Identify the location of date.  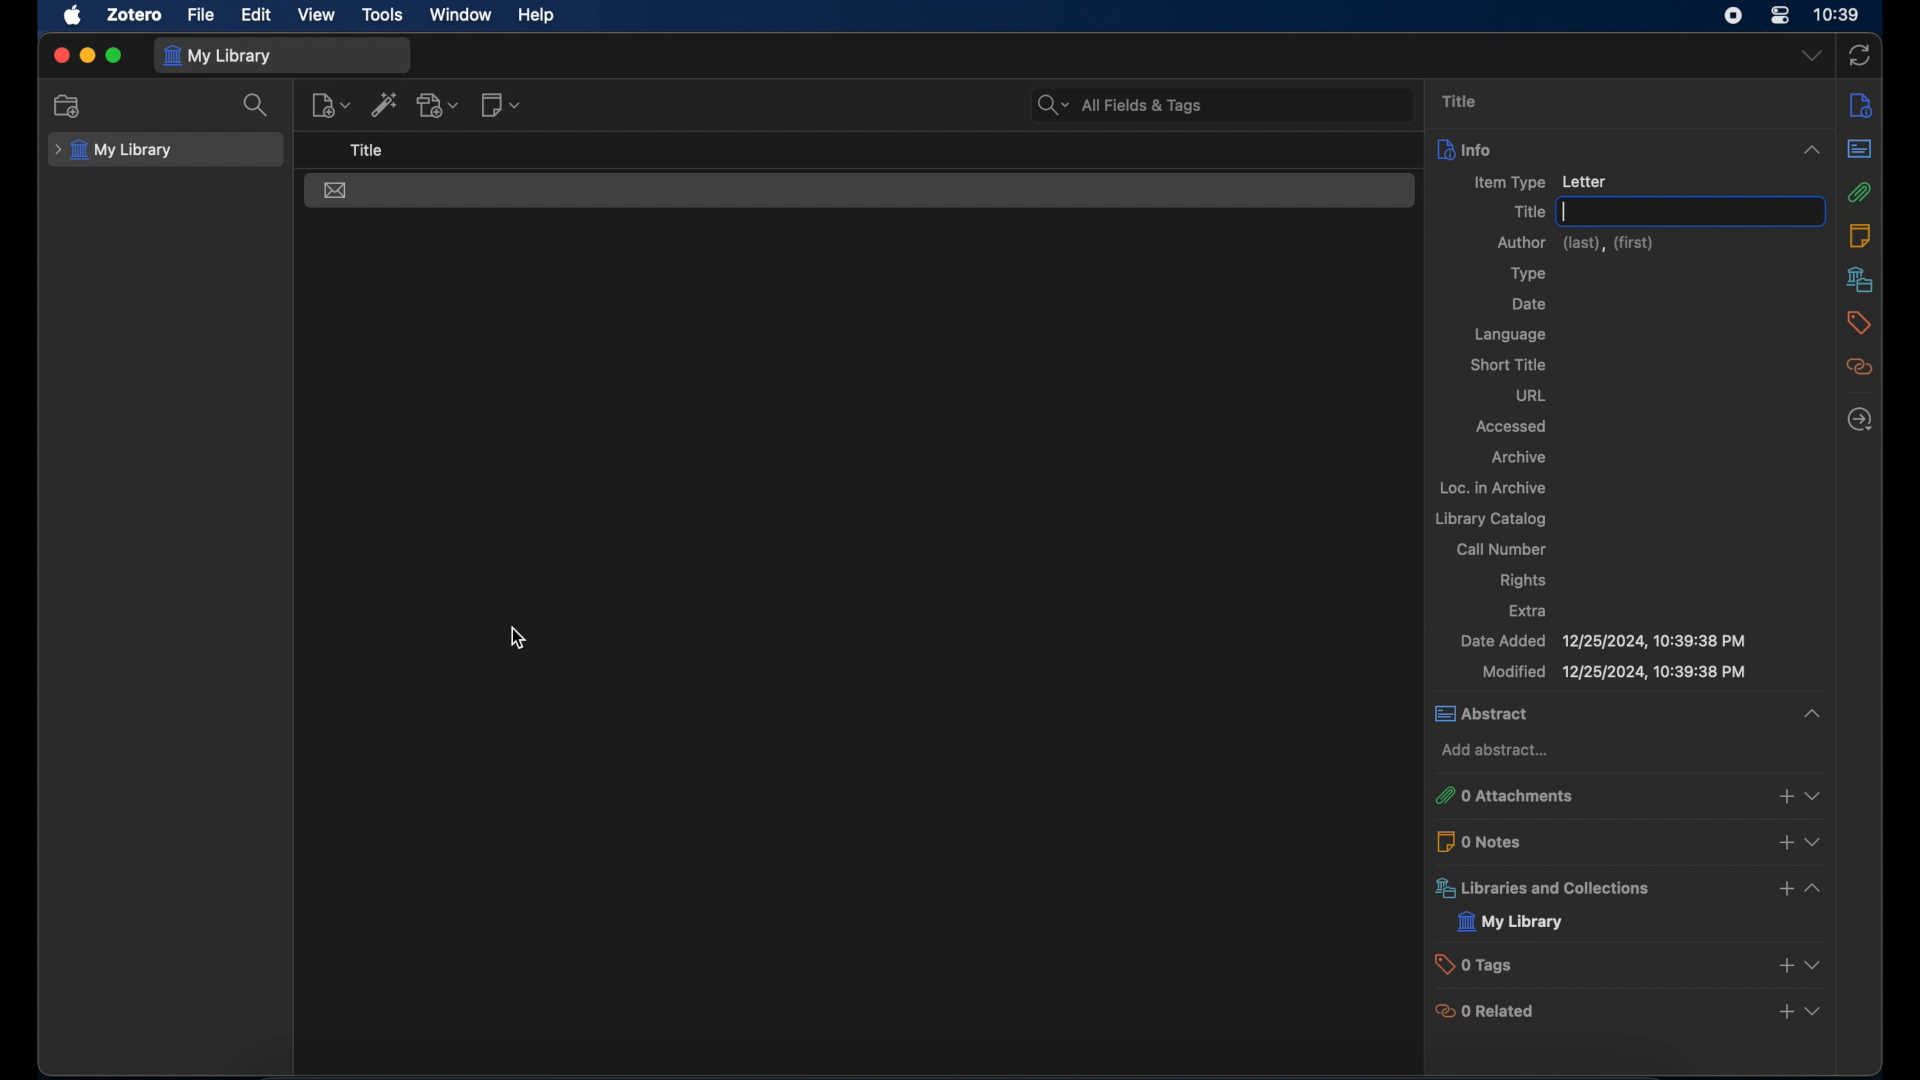
(1530, 304).